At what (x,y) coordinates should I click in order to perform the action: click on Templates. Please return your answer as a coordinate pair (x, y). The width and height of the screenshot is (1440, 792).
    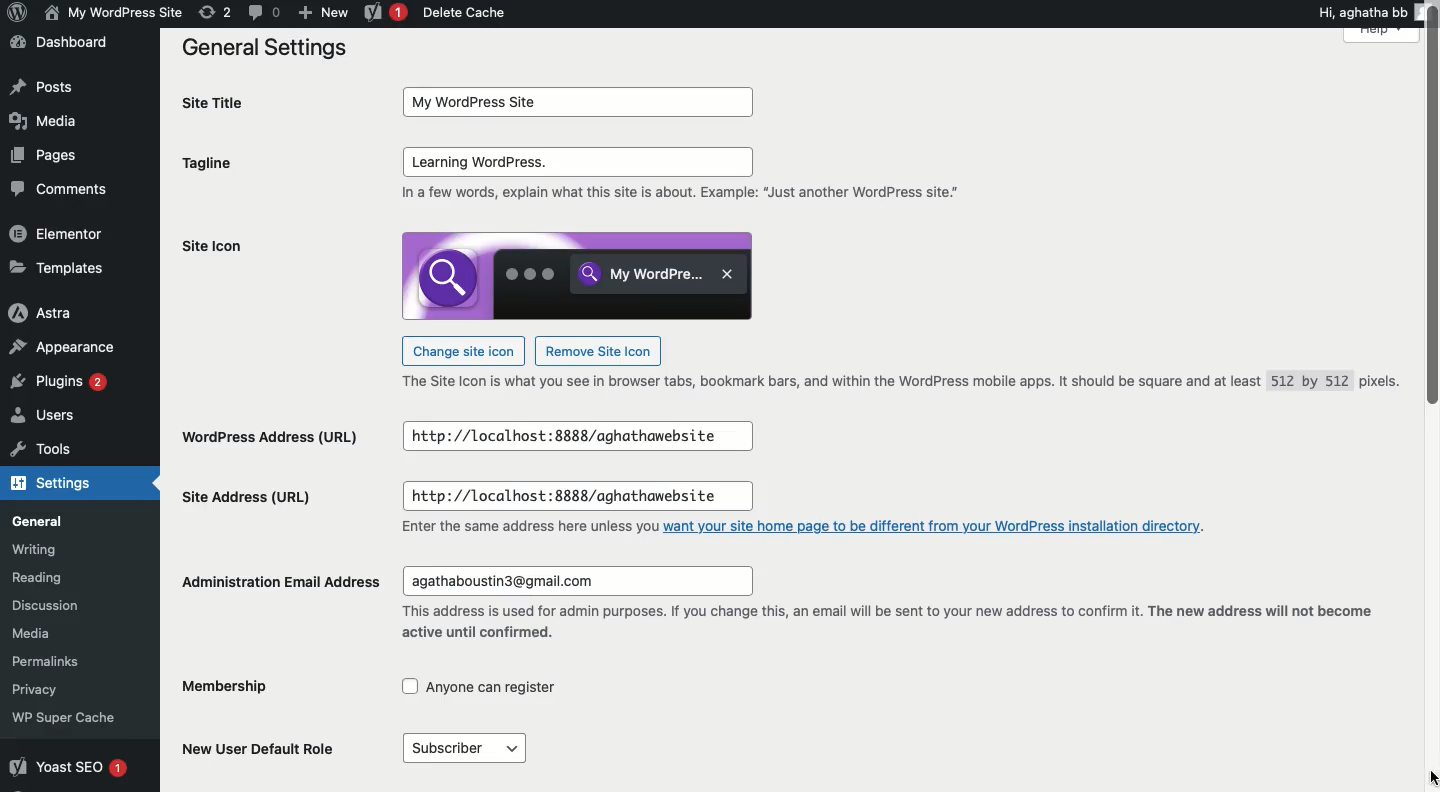
    Looking at the image, I should click on (62, 272).